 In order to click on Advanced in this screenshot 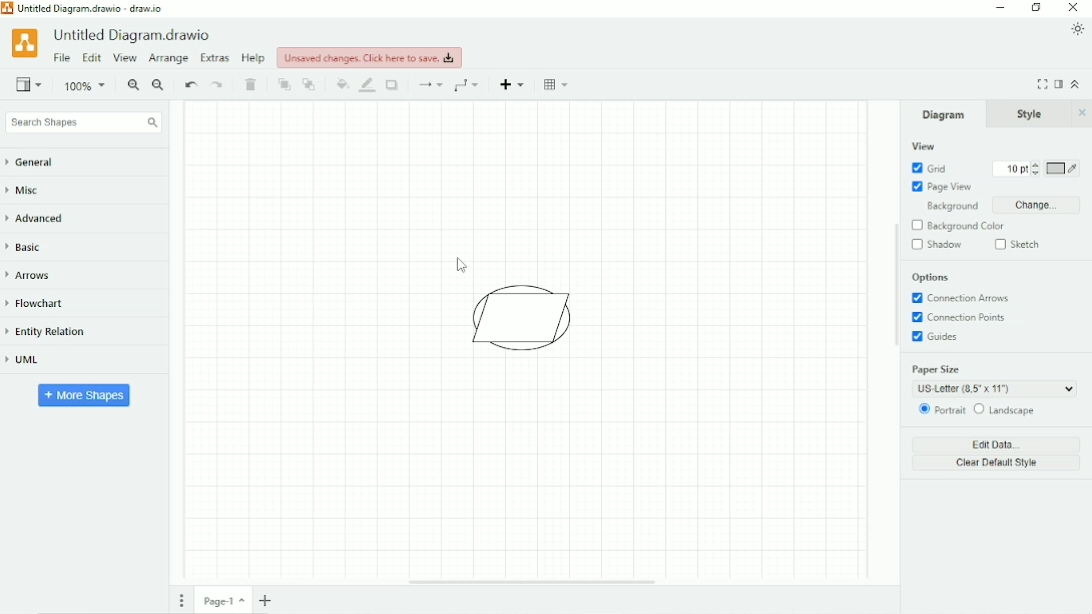, I will do `click(42, 218)`.